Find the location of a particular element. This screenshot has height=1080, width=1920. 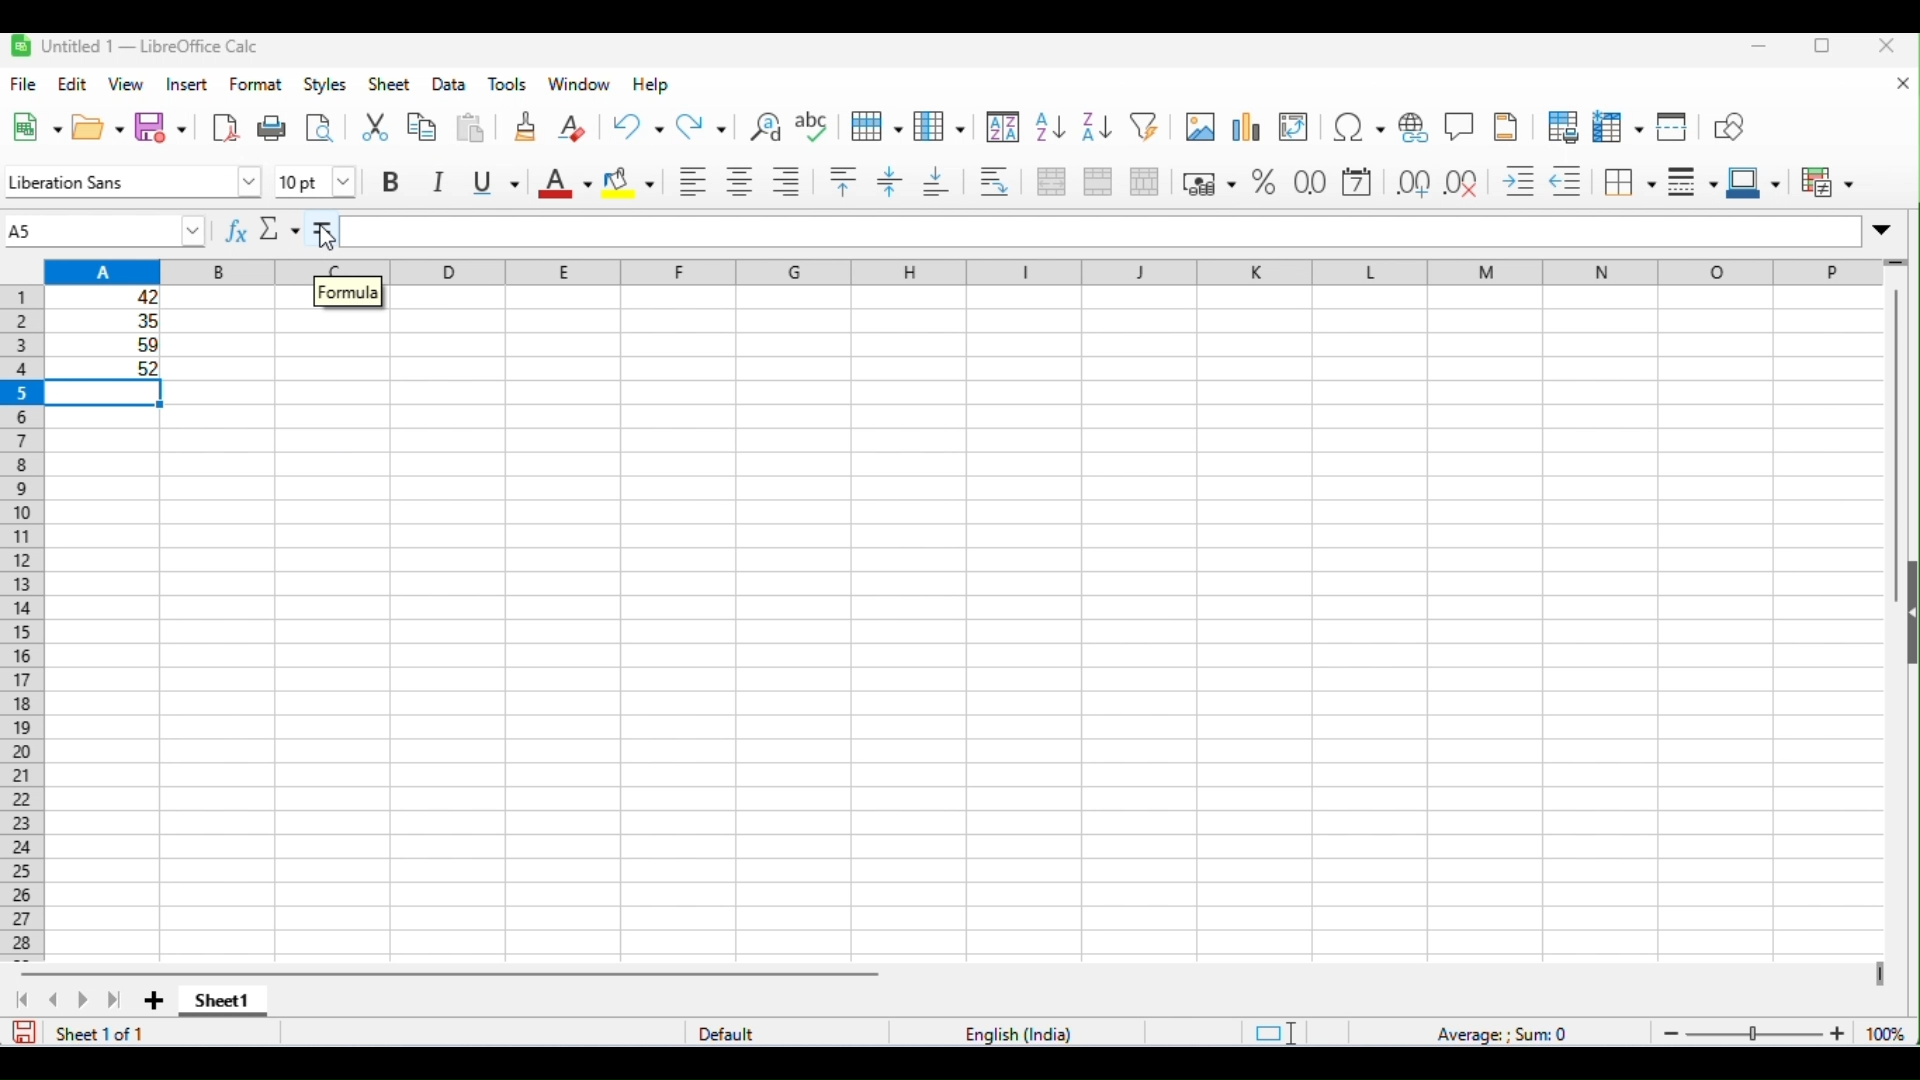

column headings is located at coordinates (959, 269).